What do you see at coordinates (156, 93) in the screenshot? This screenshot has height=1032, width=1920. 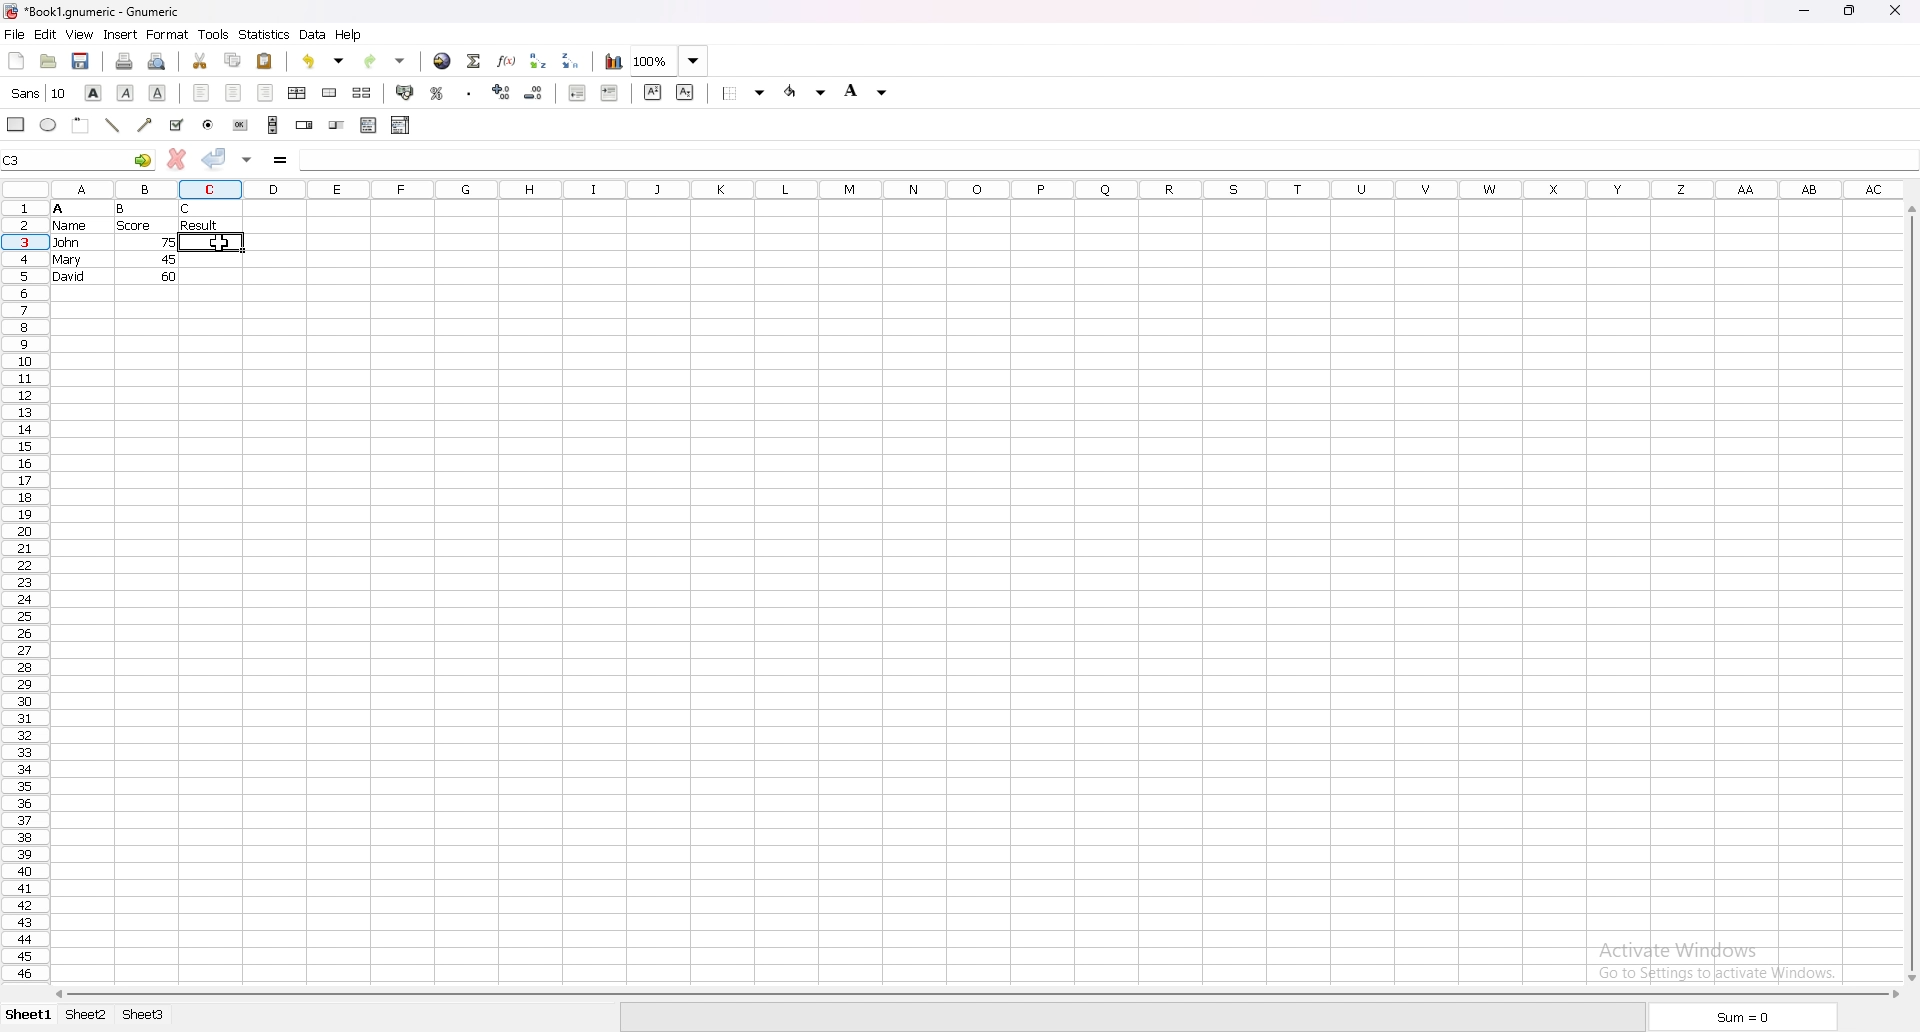 I see `underline` at bounding box center [156, 93].